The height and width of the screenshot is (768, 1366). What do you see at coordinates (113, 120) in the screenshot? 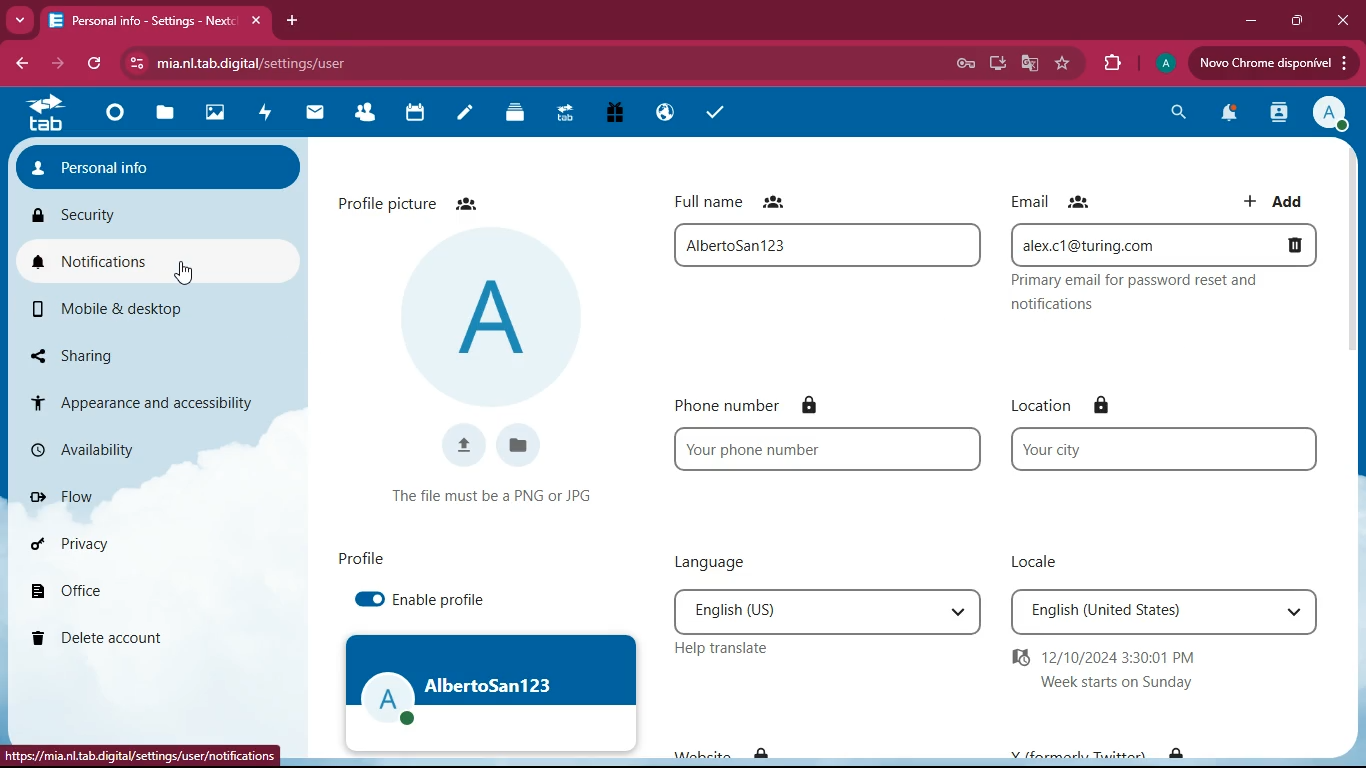
I see `home` at bounding box center [113, 120].